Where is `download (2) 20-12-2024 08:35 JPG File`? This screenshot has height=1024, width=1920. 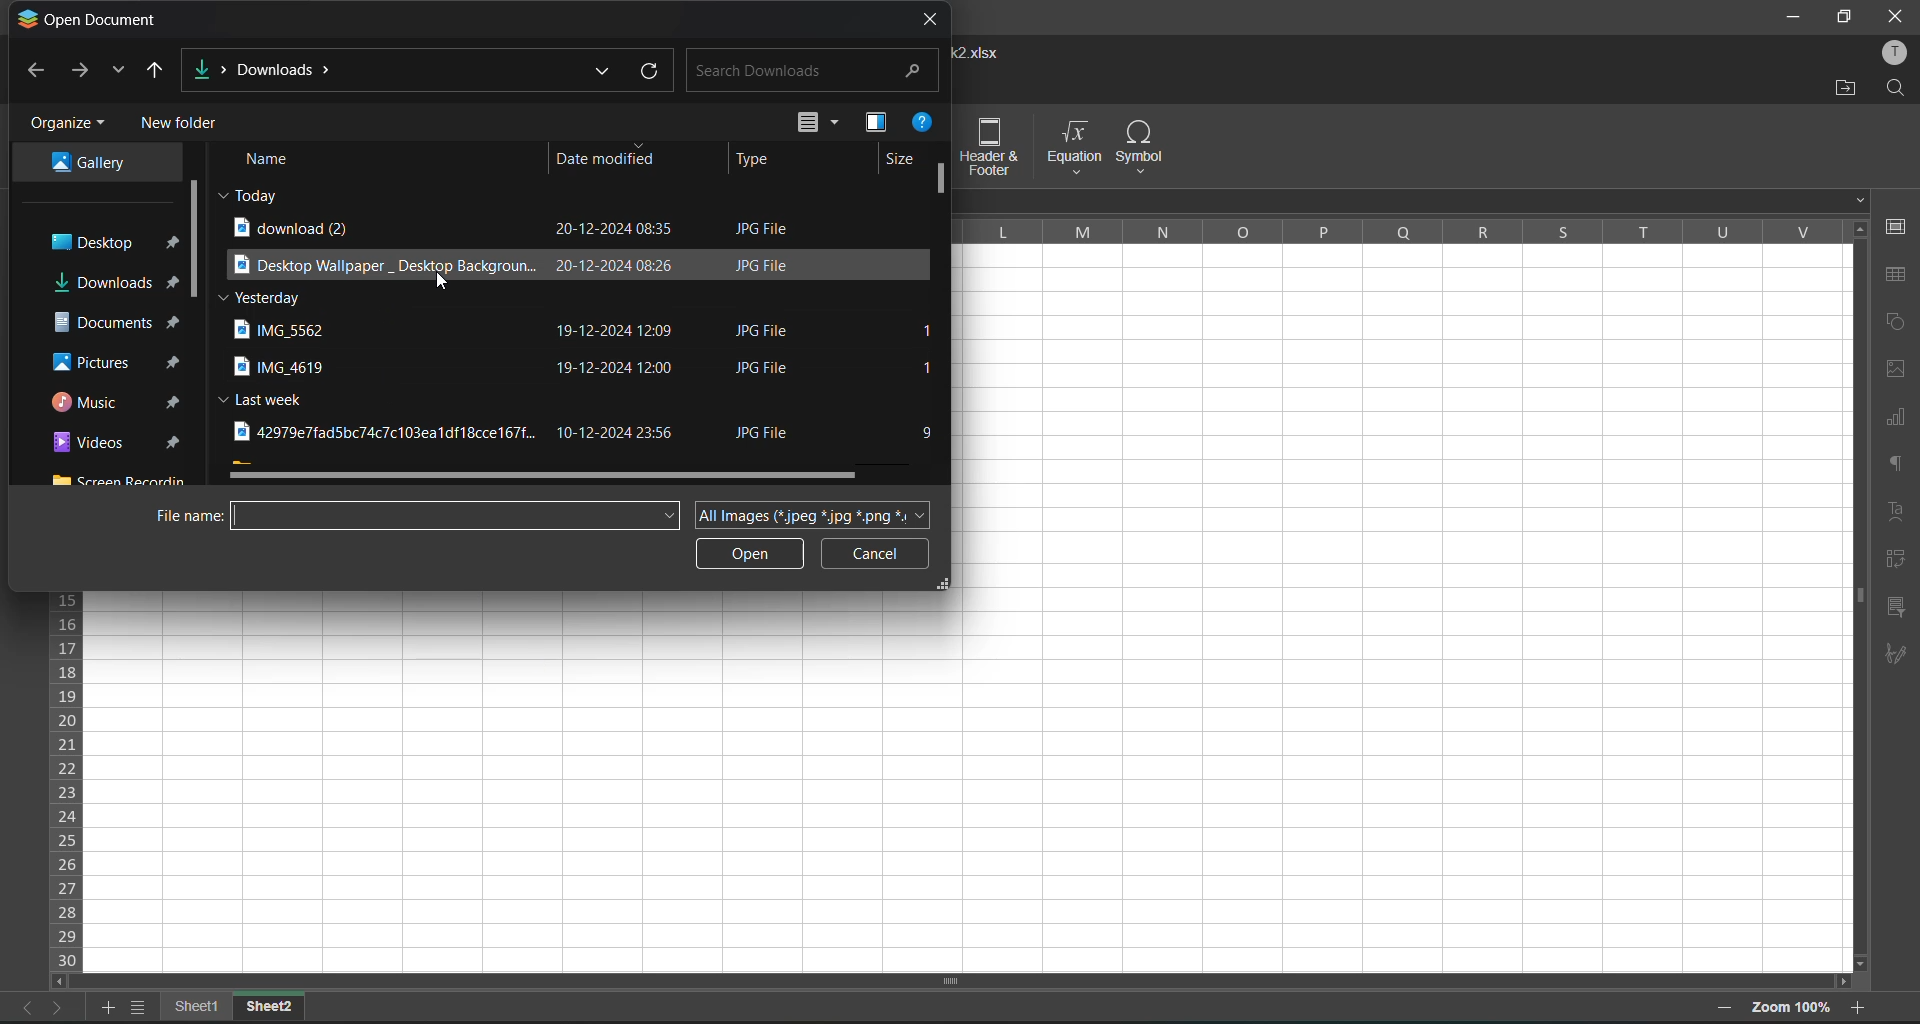
download (2) 20-12-2024 08:35 JPG File is located at coordinates (535, 228).